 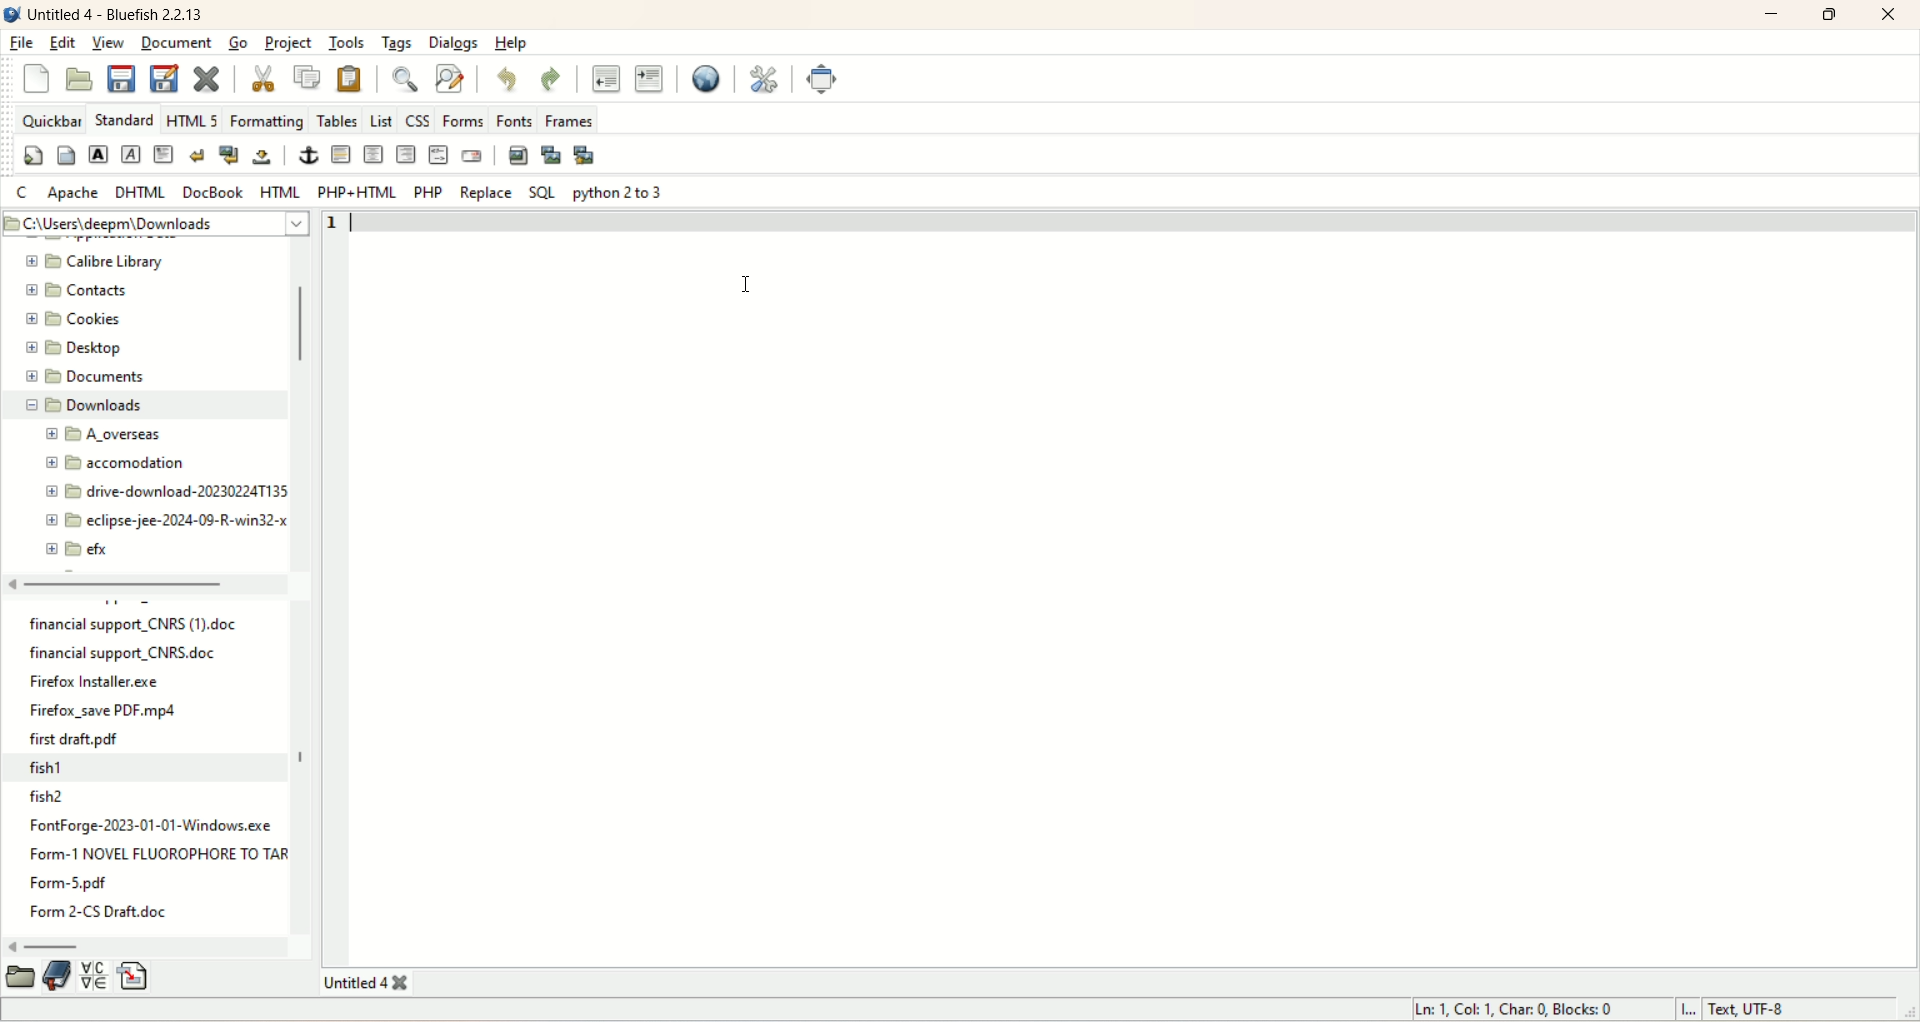 What do you see at coordinates (452, 79) in the screenshot?
I see `advance find and replace` at bounding box center [452, 79].